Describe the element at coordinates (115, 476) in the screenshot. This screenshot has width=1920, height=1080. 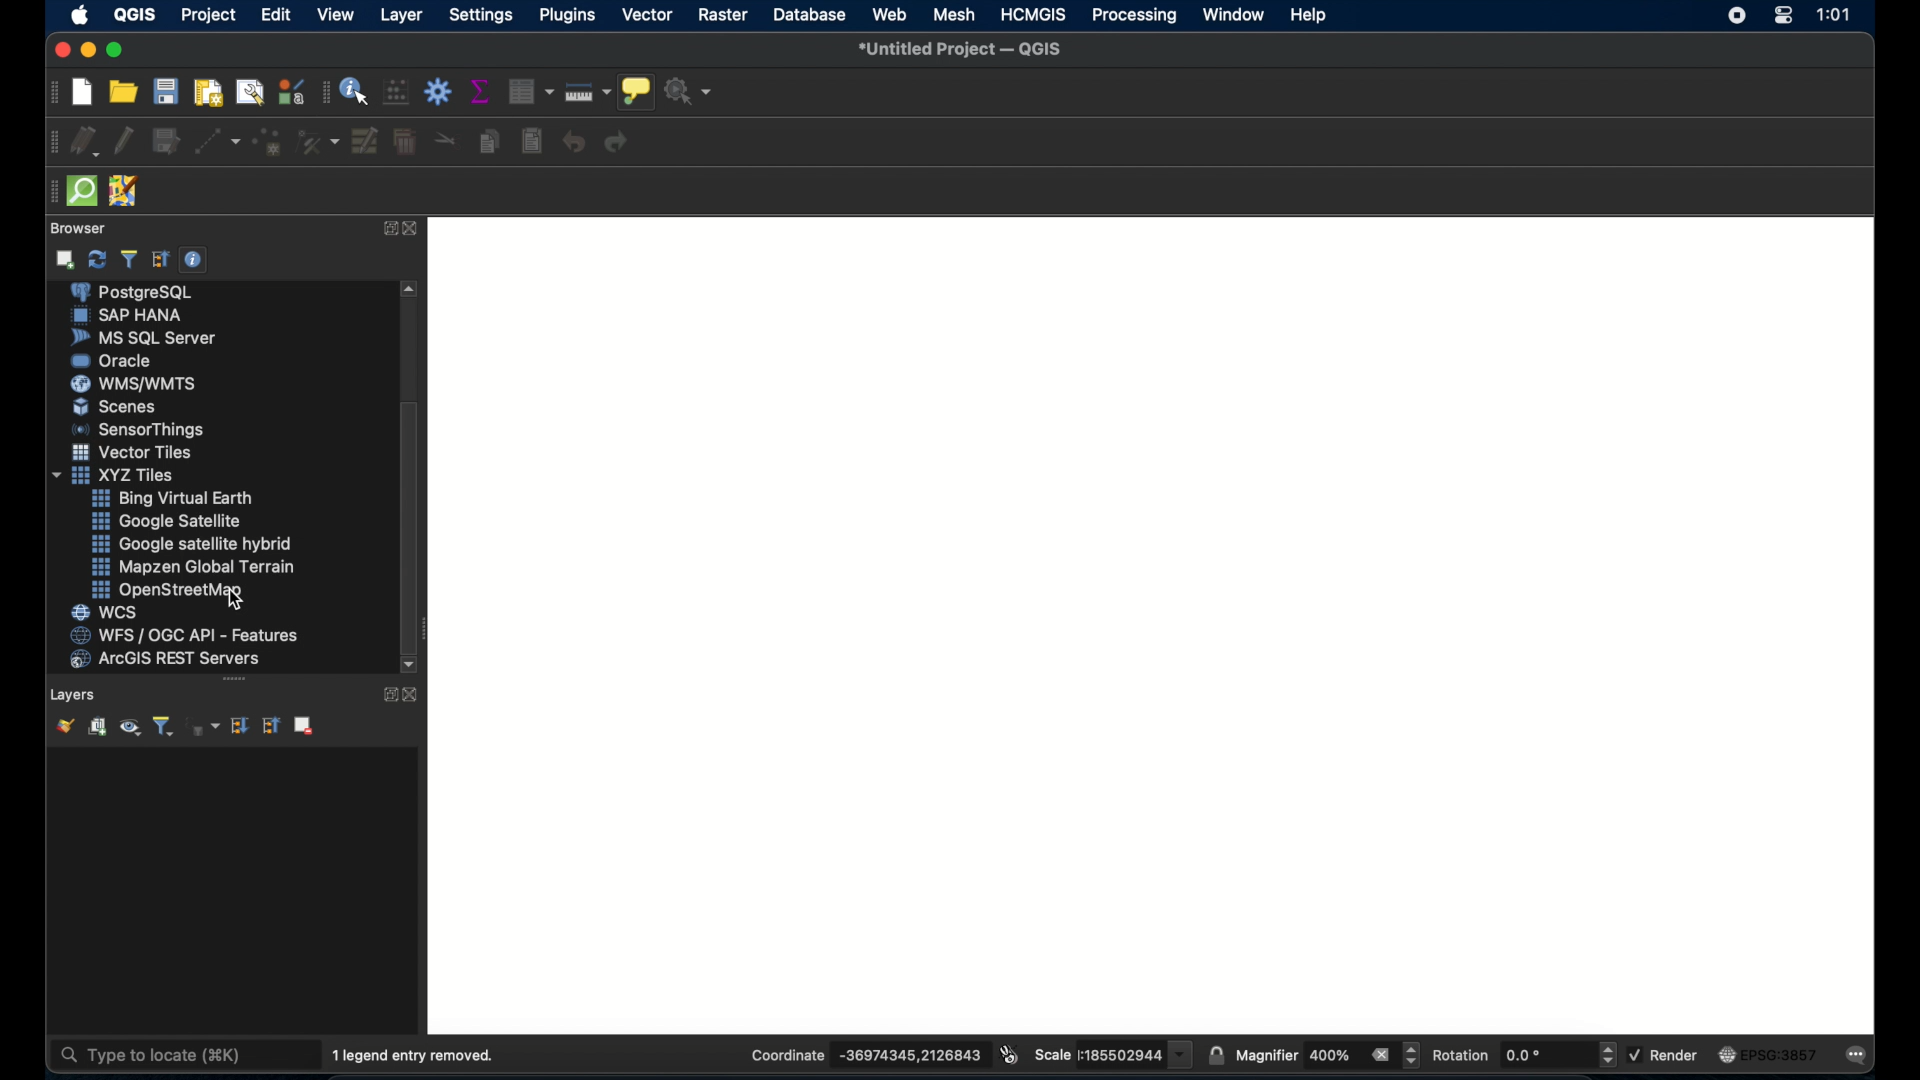
I see `xyz tiles` at that location.